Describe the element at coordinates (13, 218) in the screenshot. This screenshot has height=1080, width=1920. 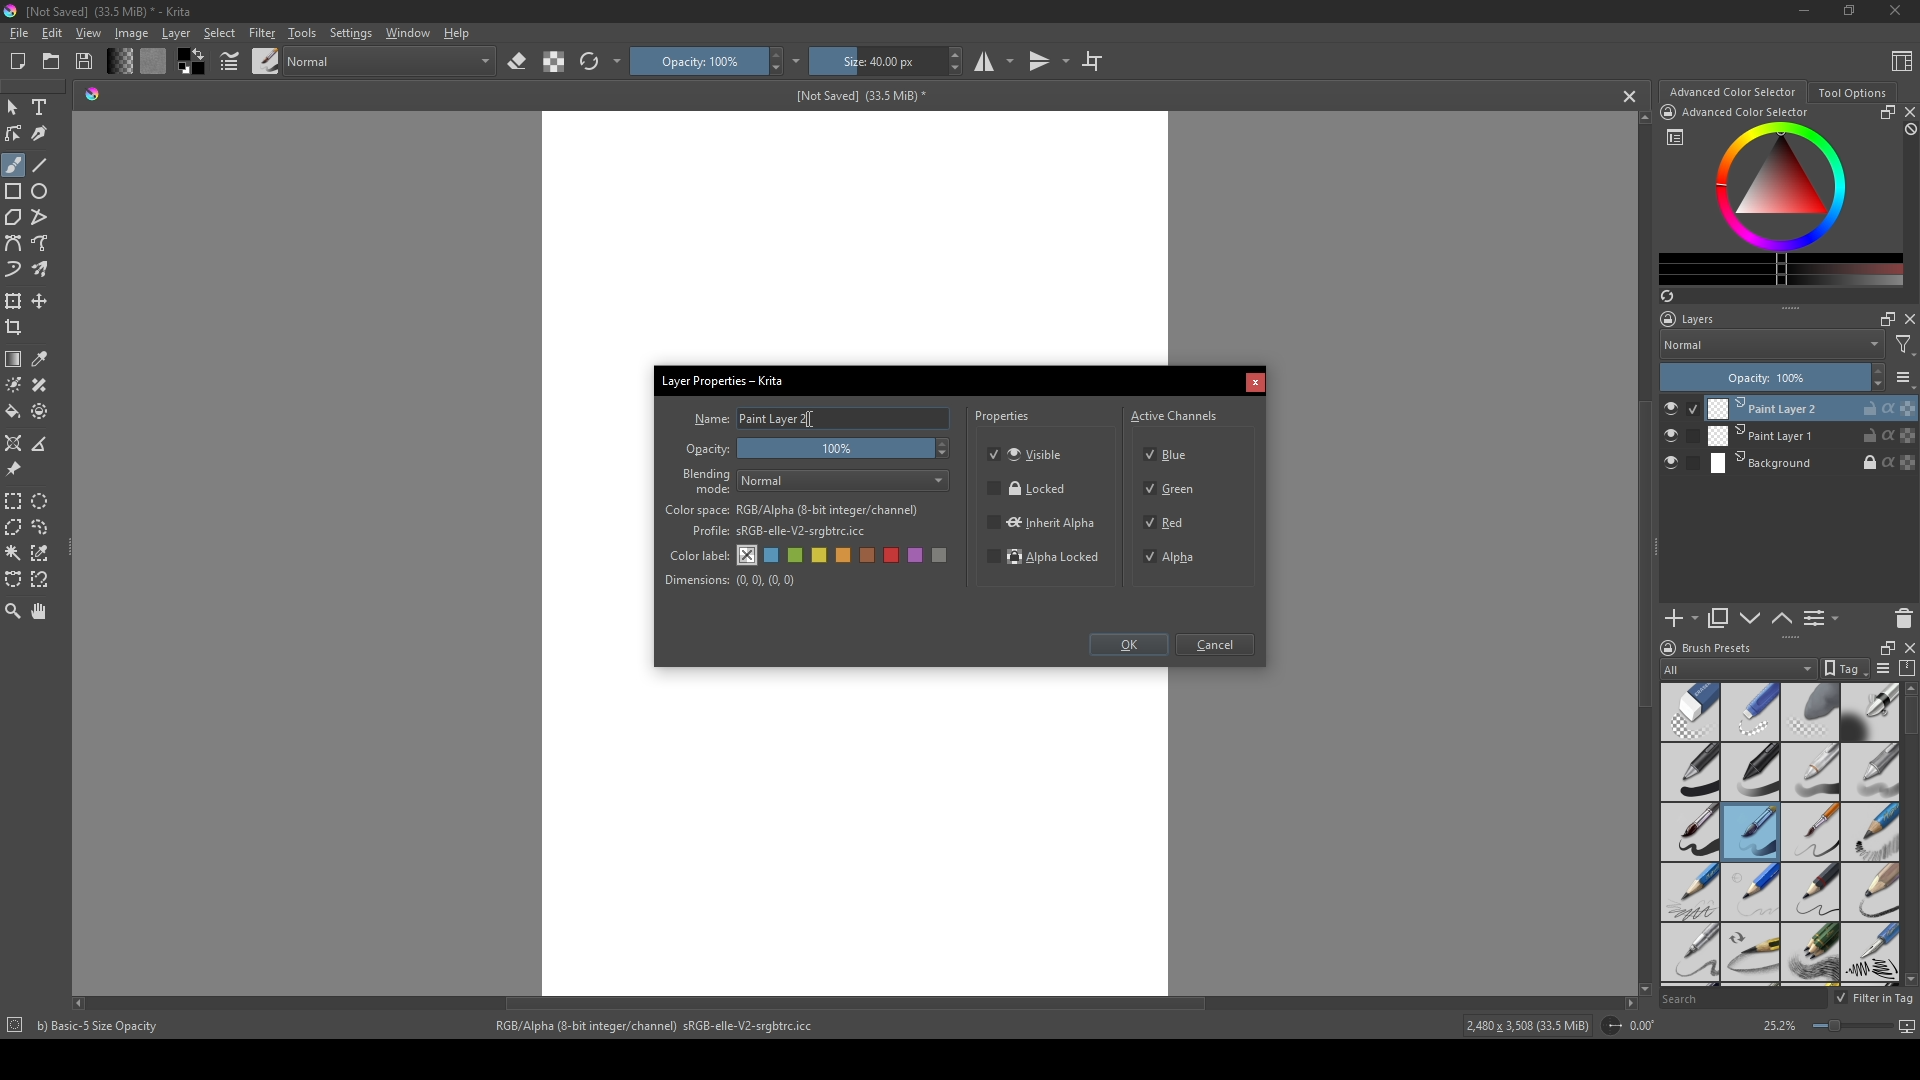
I see `polygon` at that location.